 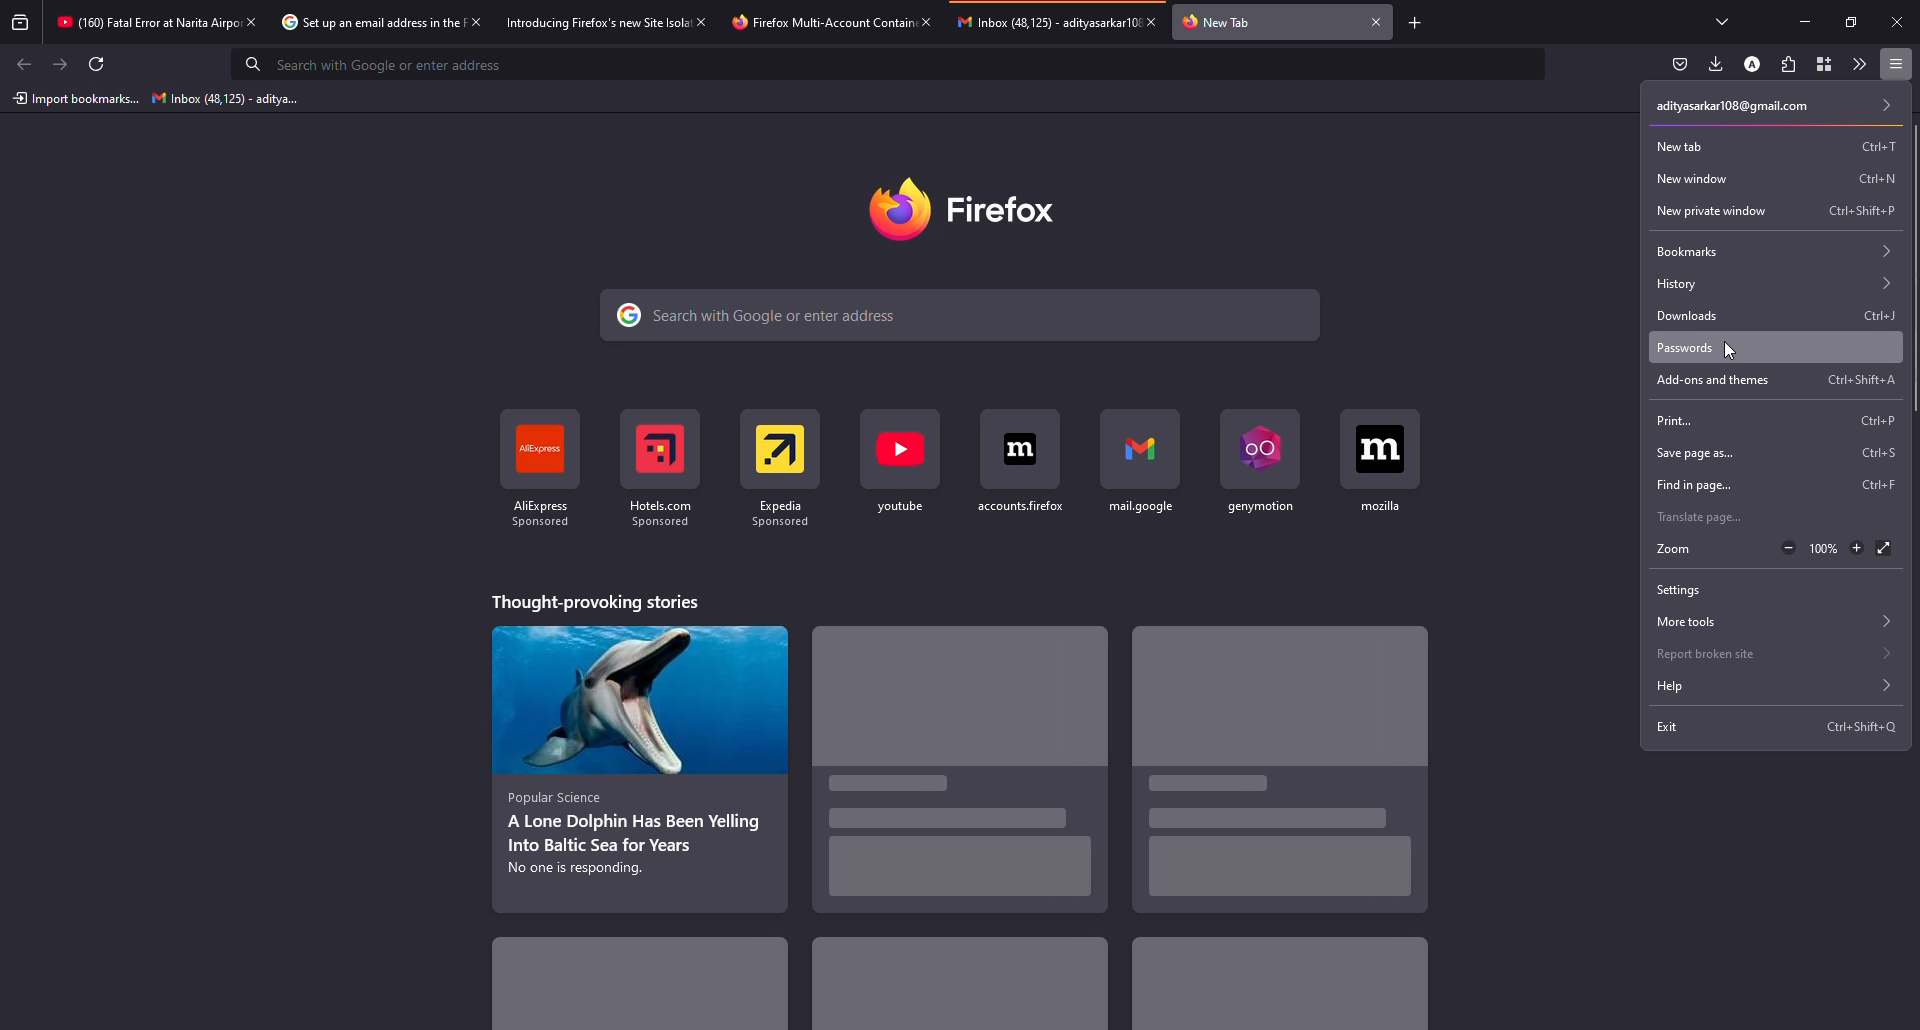 What do you see at coordinates (973, 780) in the screenshot?
I see `stories` at bounding box center [973, 780].